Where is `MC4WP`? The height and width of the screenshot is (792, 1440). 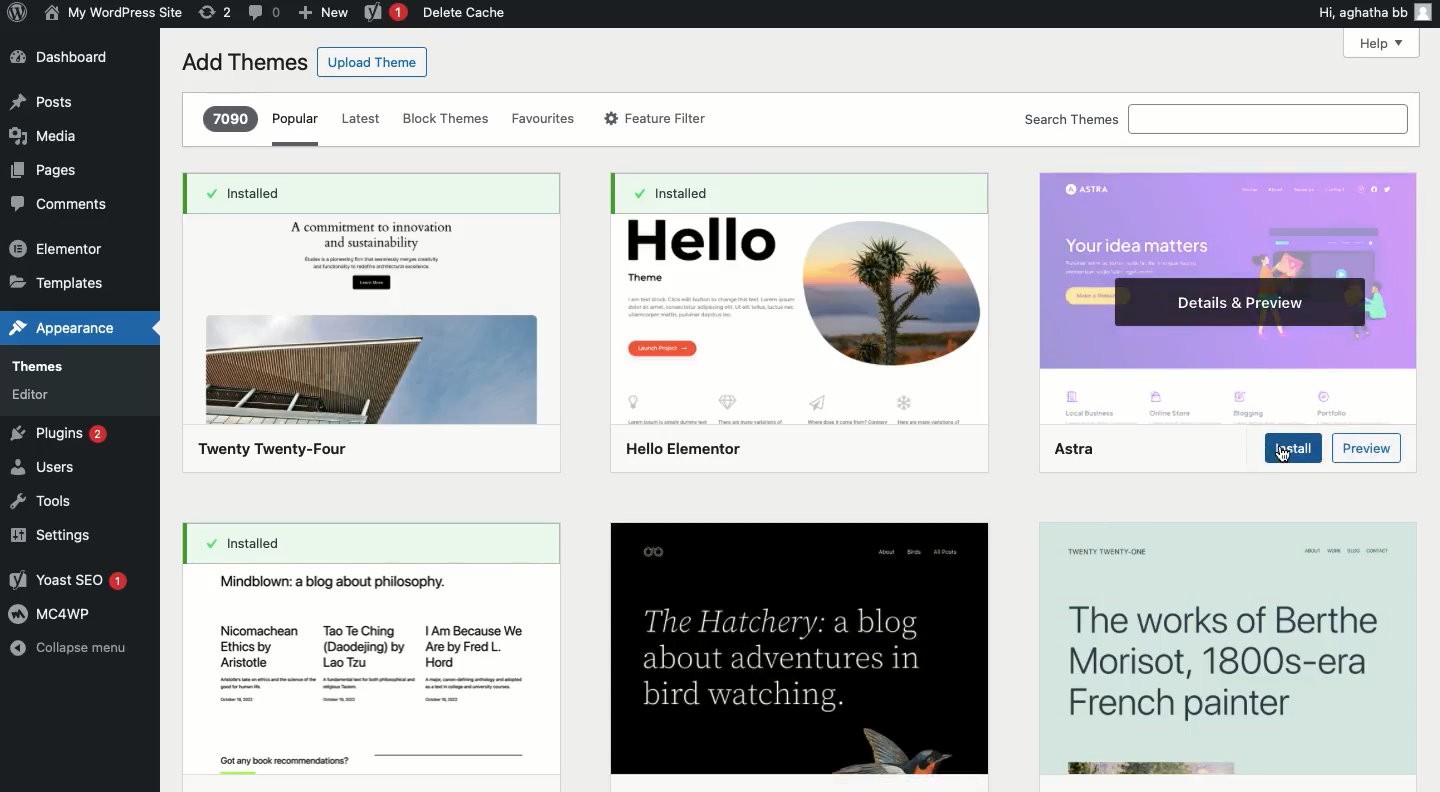 MC4WP is located at coordinates (51, 613).